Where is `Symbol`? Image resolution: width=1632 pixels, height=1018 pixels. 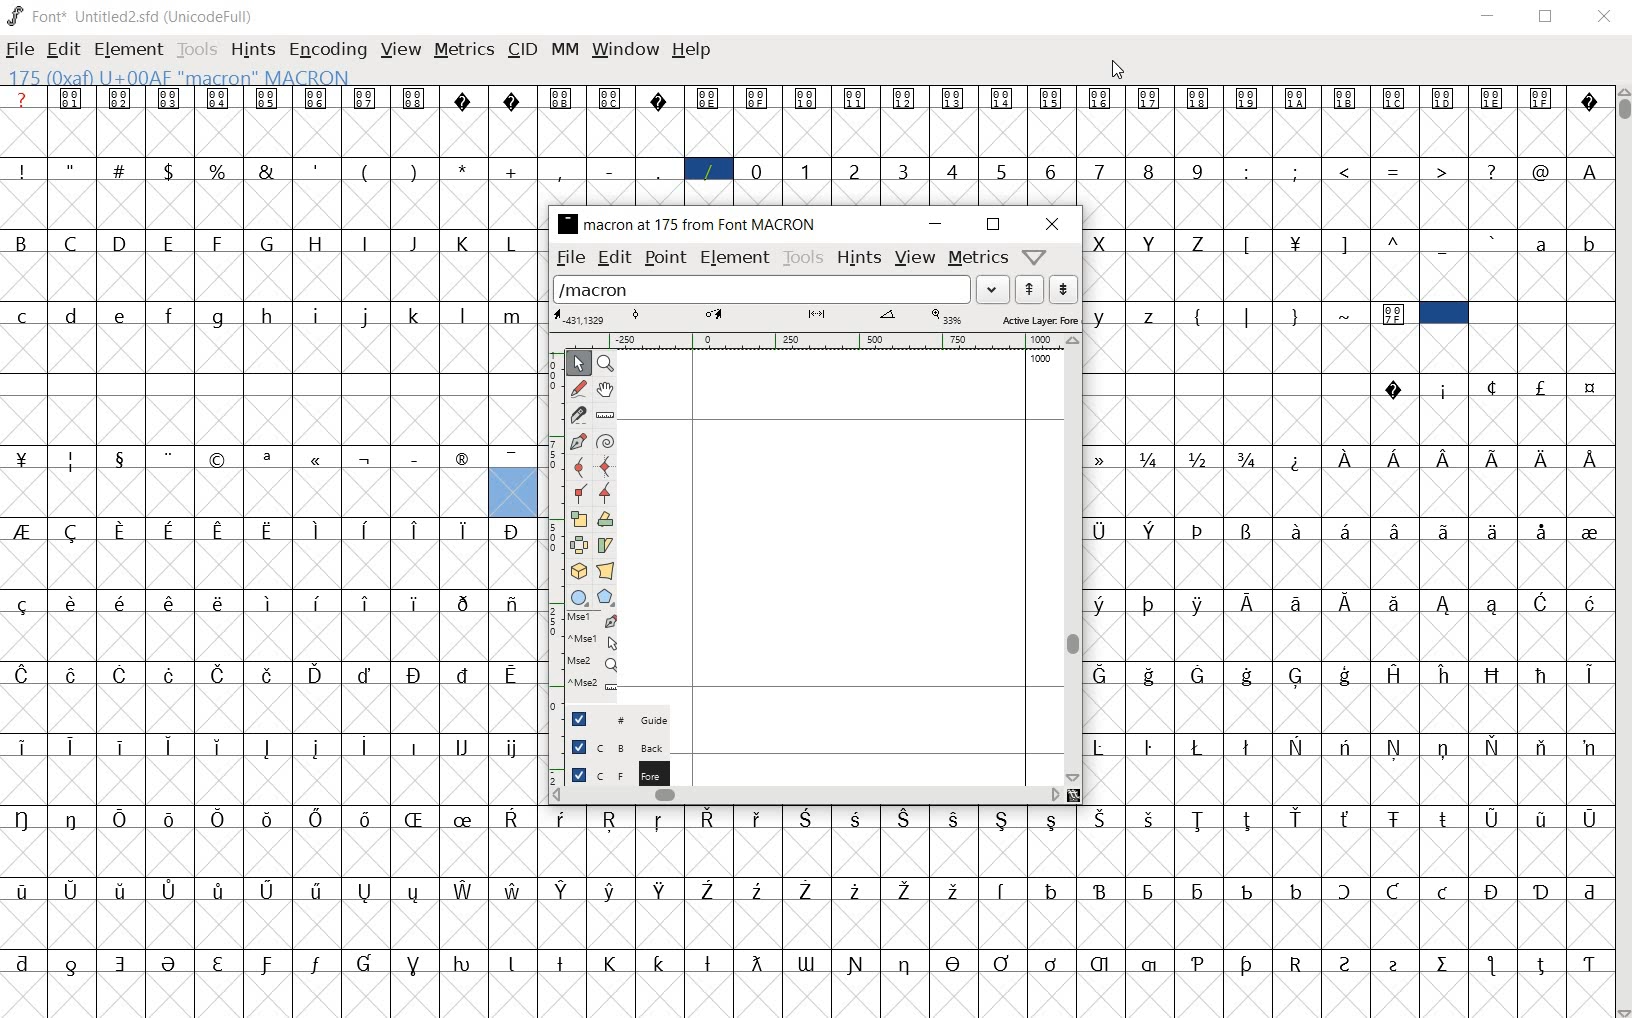 Symbol is located at coordinates (755, 962).